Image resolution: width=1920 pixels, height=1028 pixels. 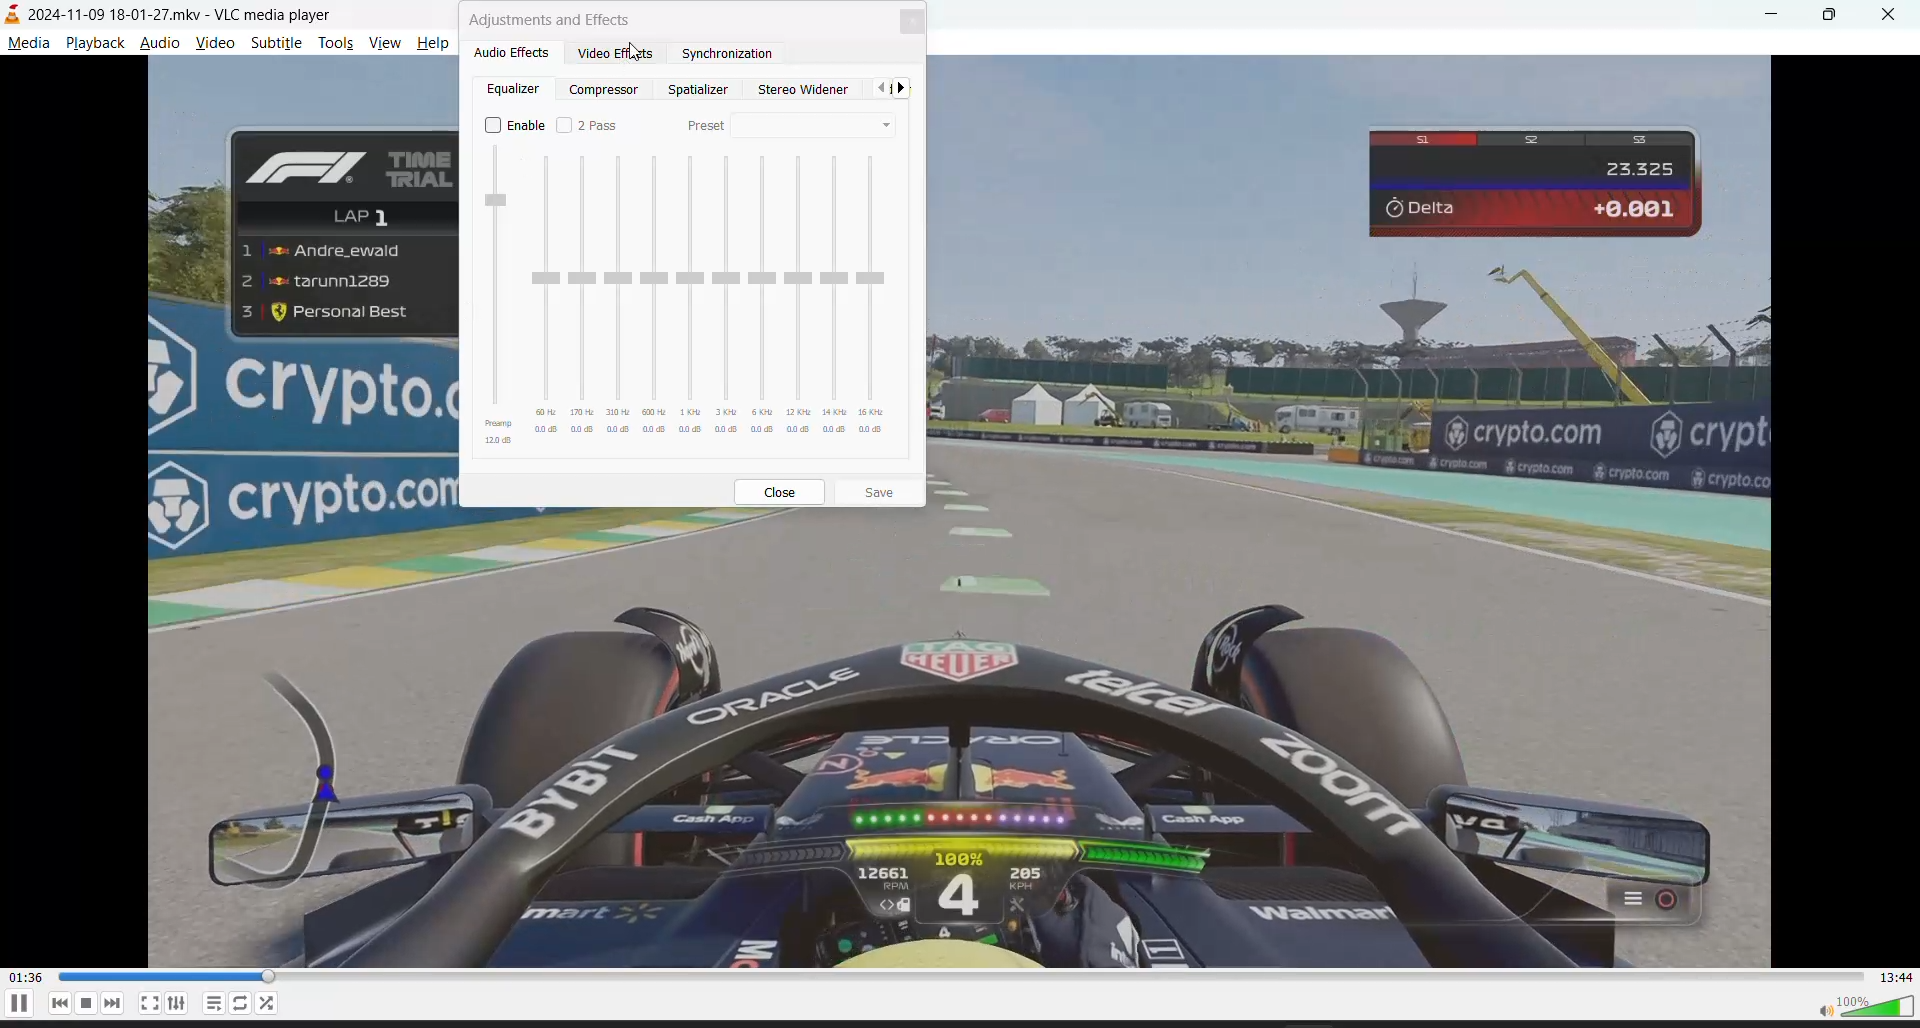 I want to click on video, so click(x=210, y=43).